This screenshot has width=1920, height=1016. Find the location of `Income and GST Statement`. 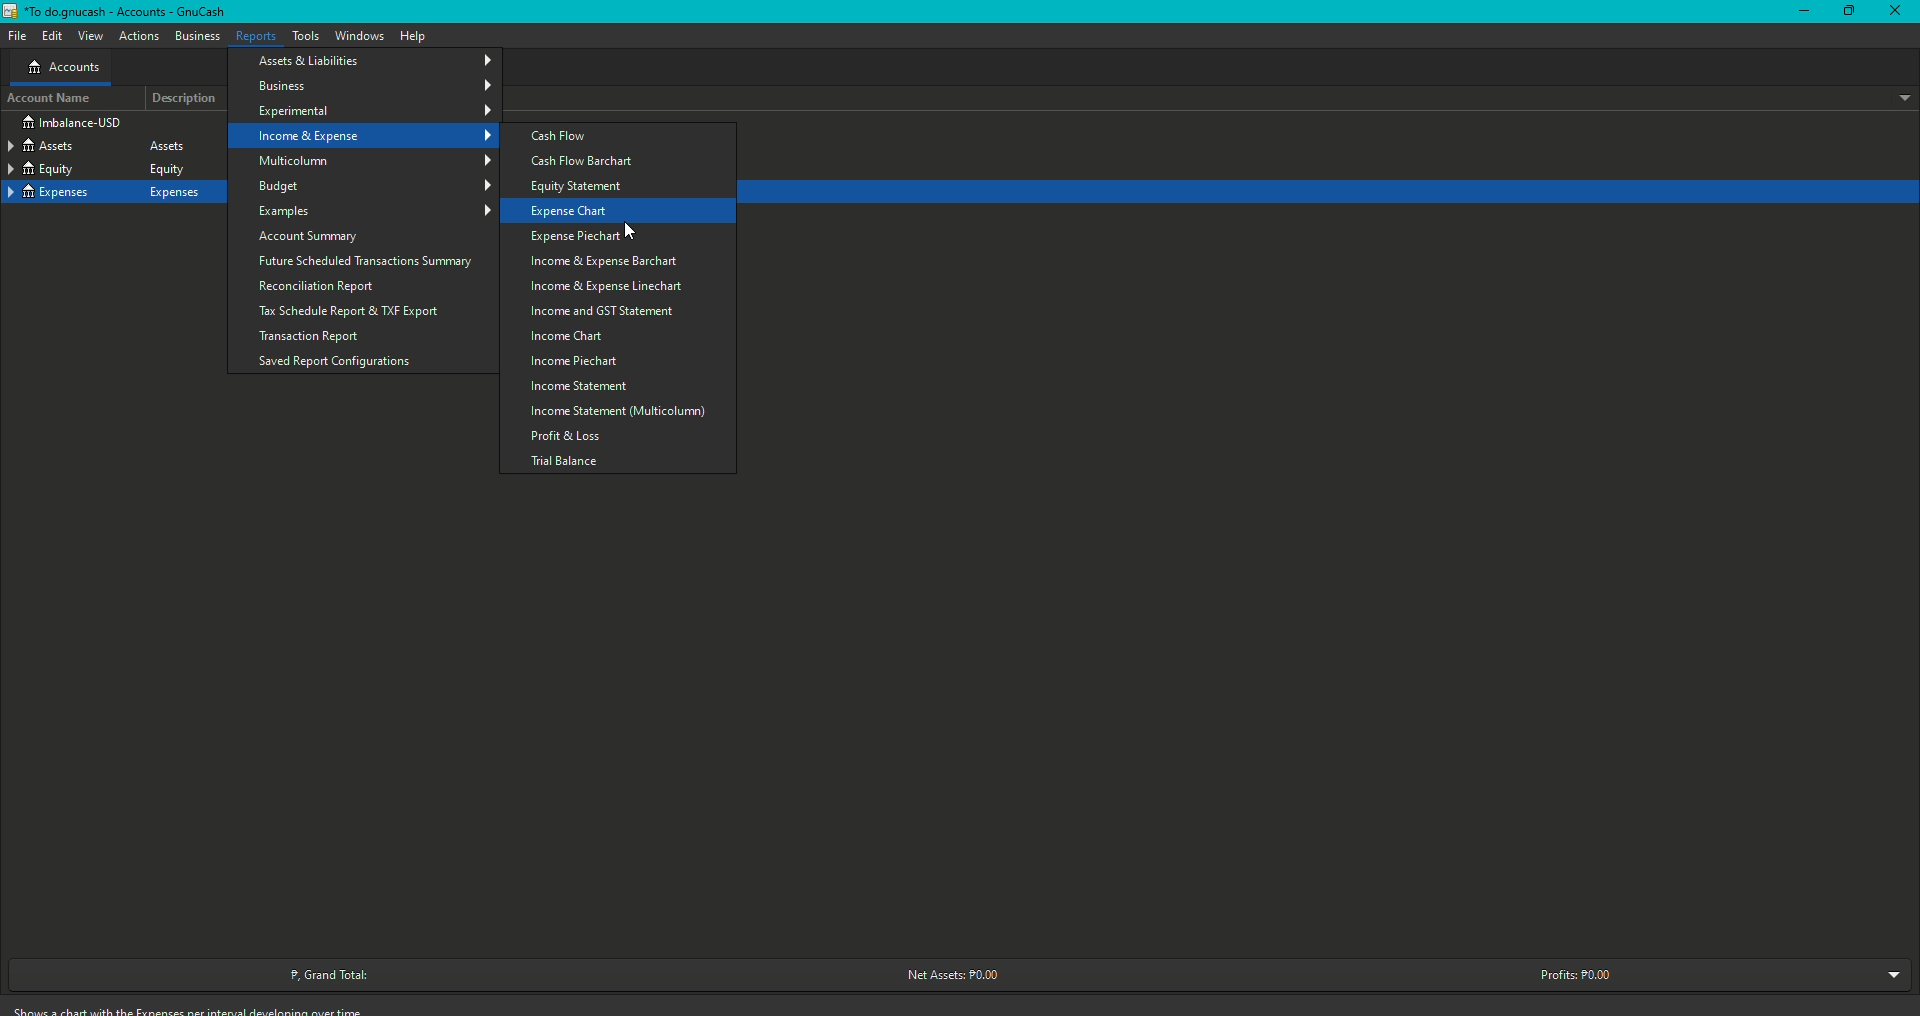

Income and GST Statement is located at coordinates (602, 311).